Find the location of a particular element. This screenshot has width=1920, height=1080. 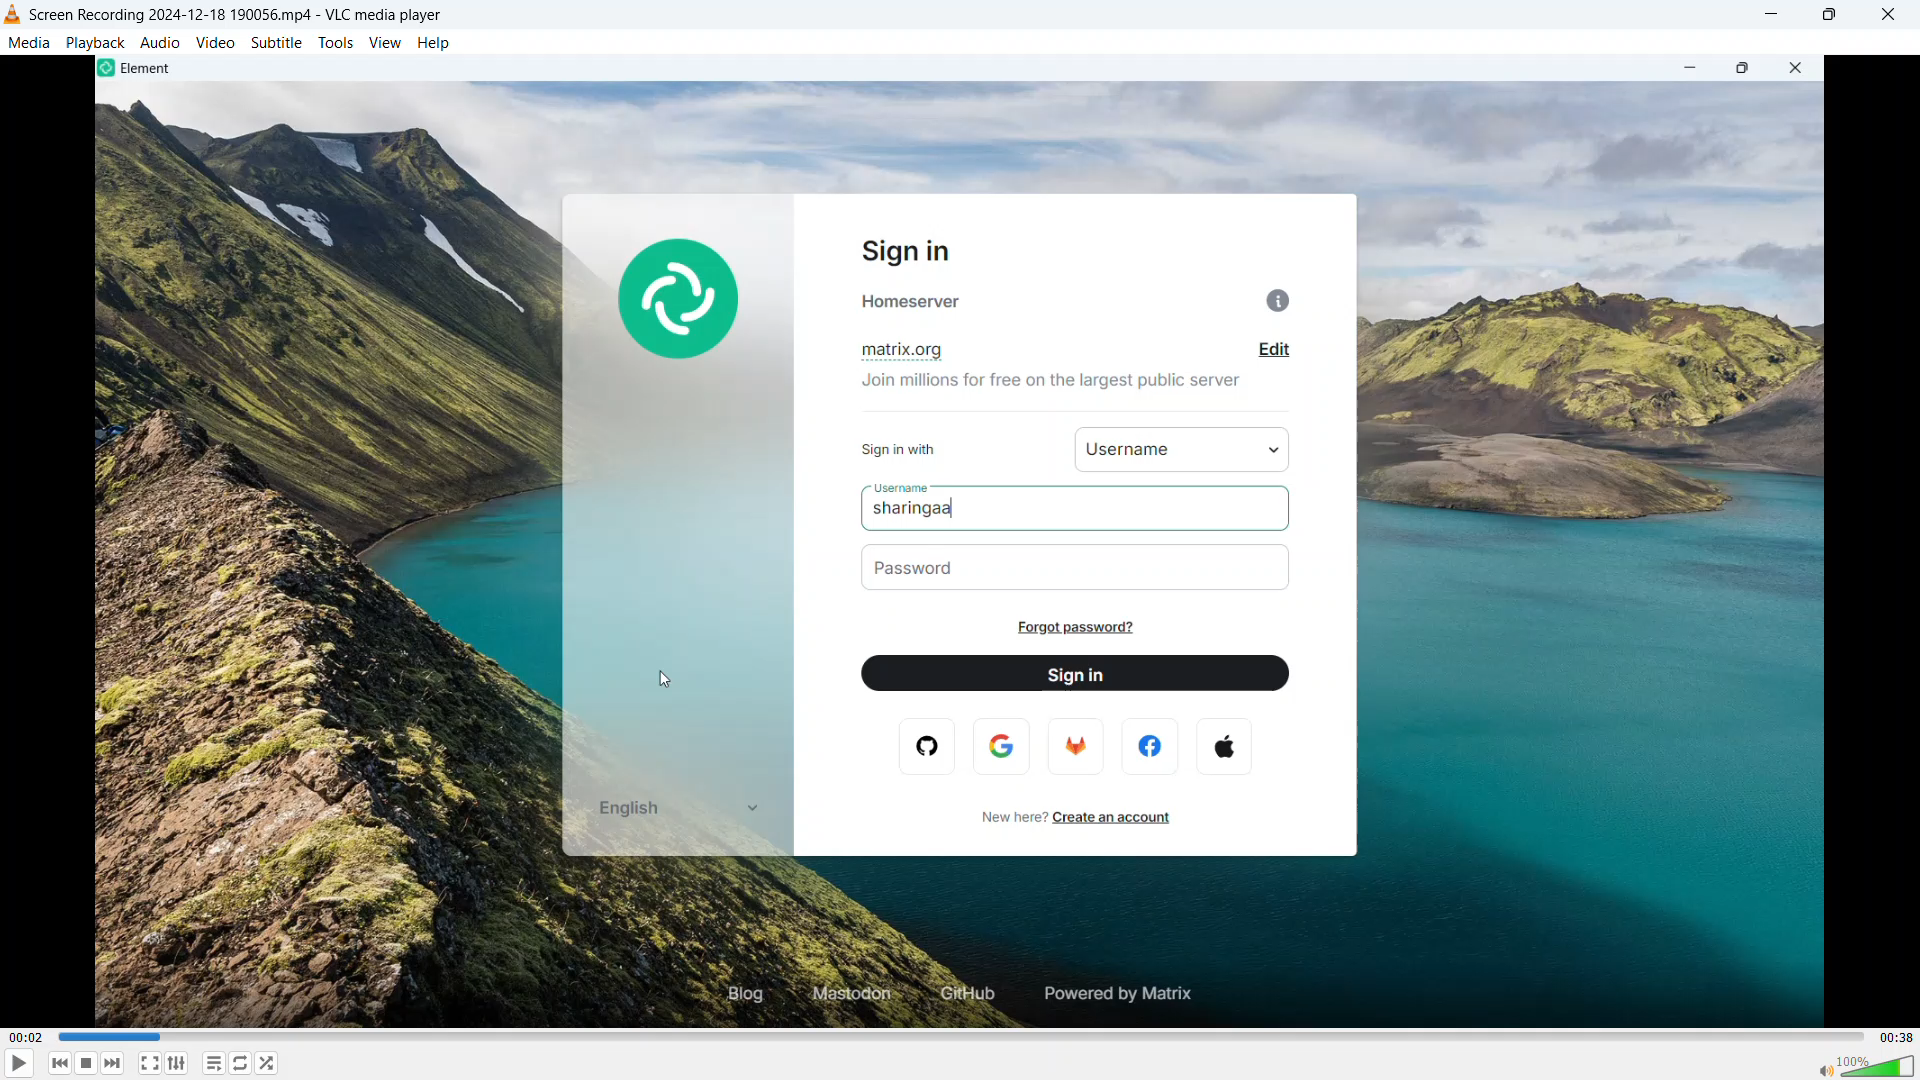

Playback  is located at coordinates (96, 42).